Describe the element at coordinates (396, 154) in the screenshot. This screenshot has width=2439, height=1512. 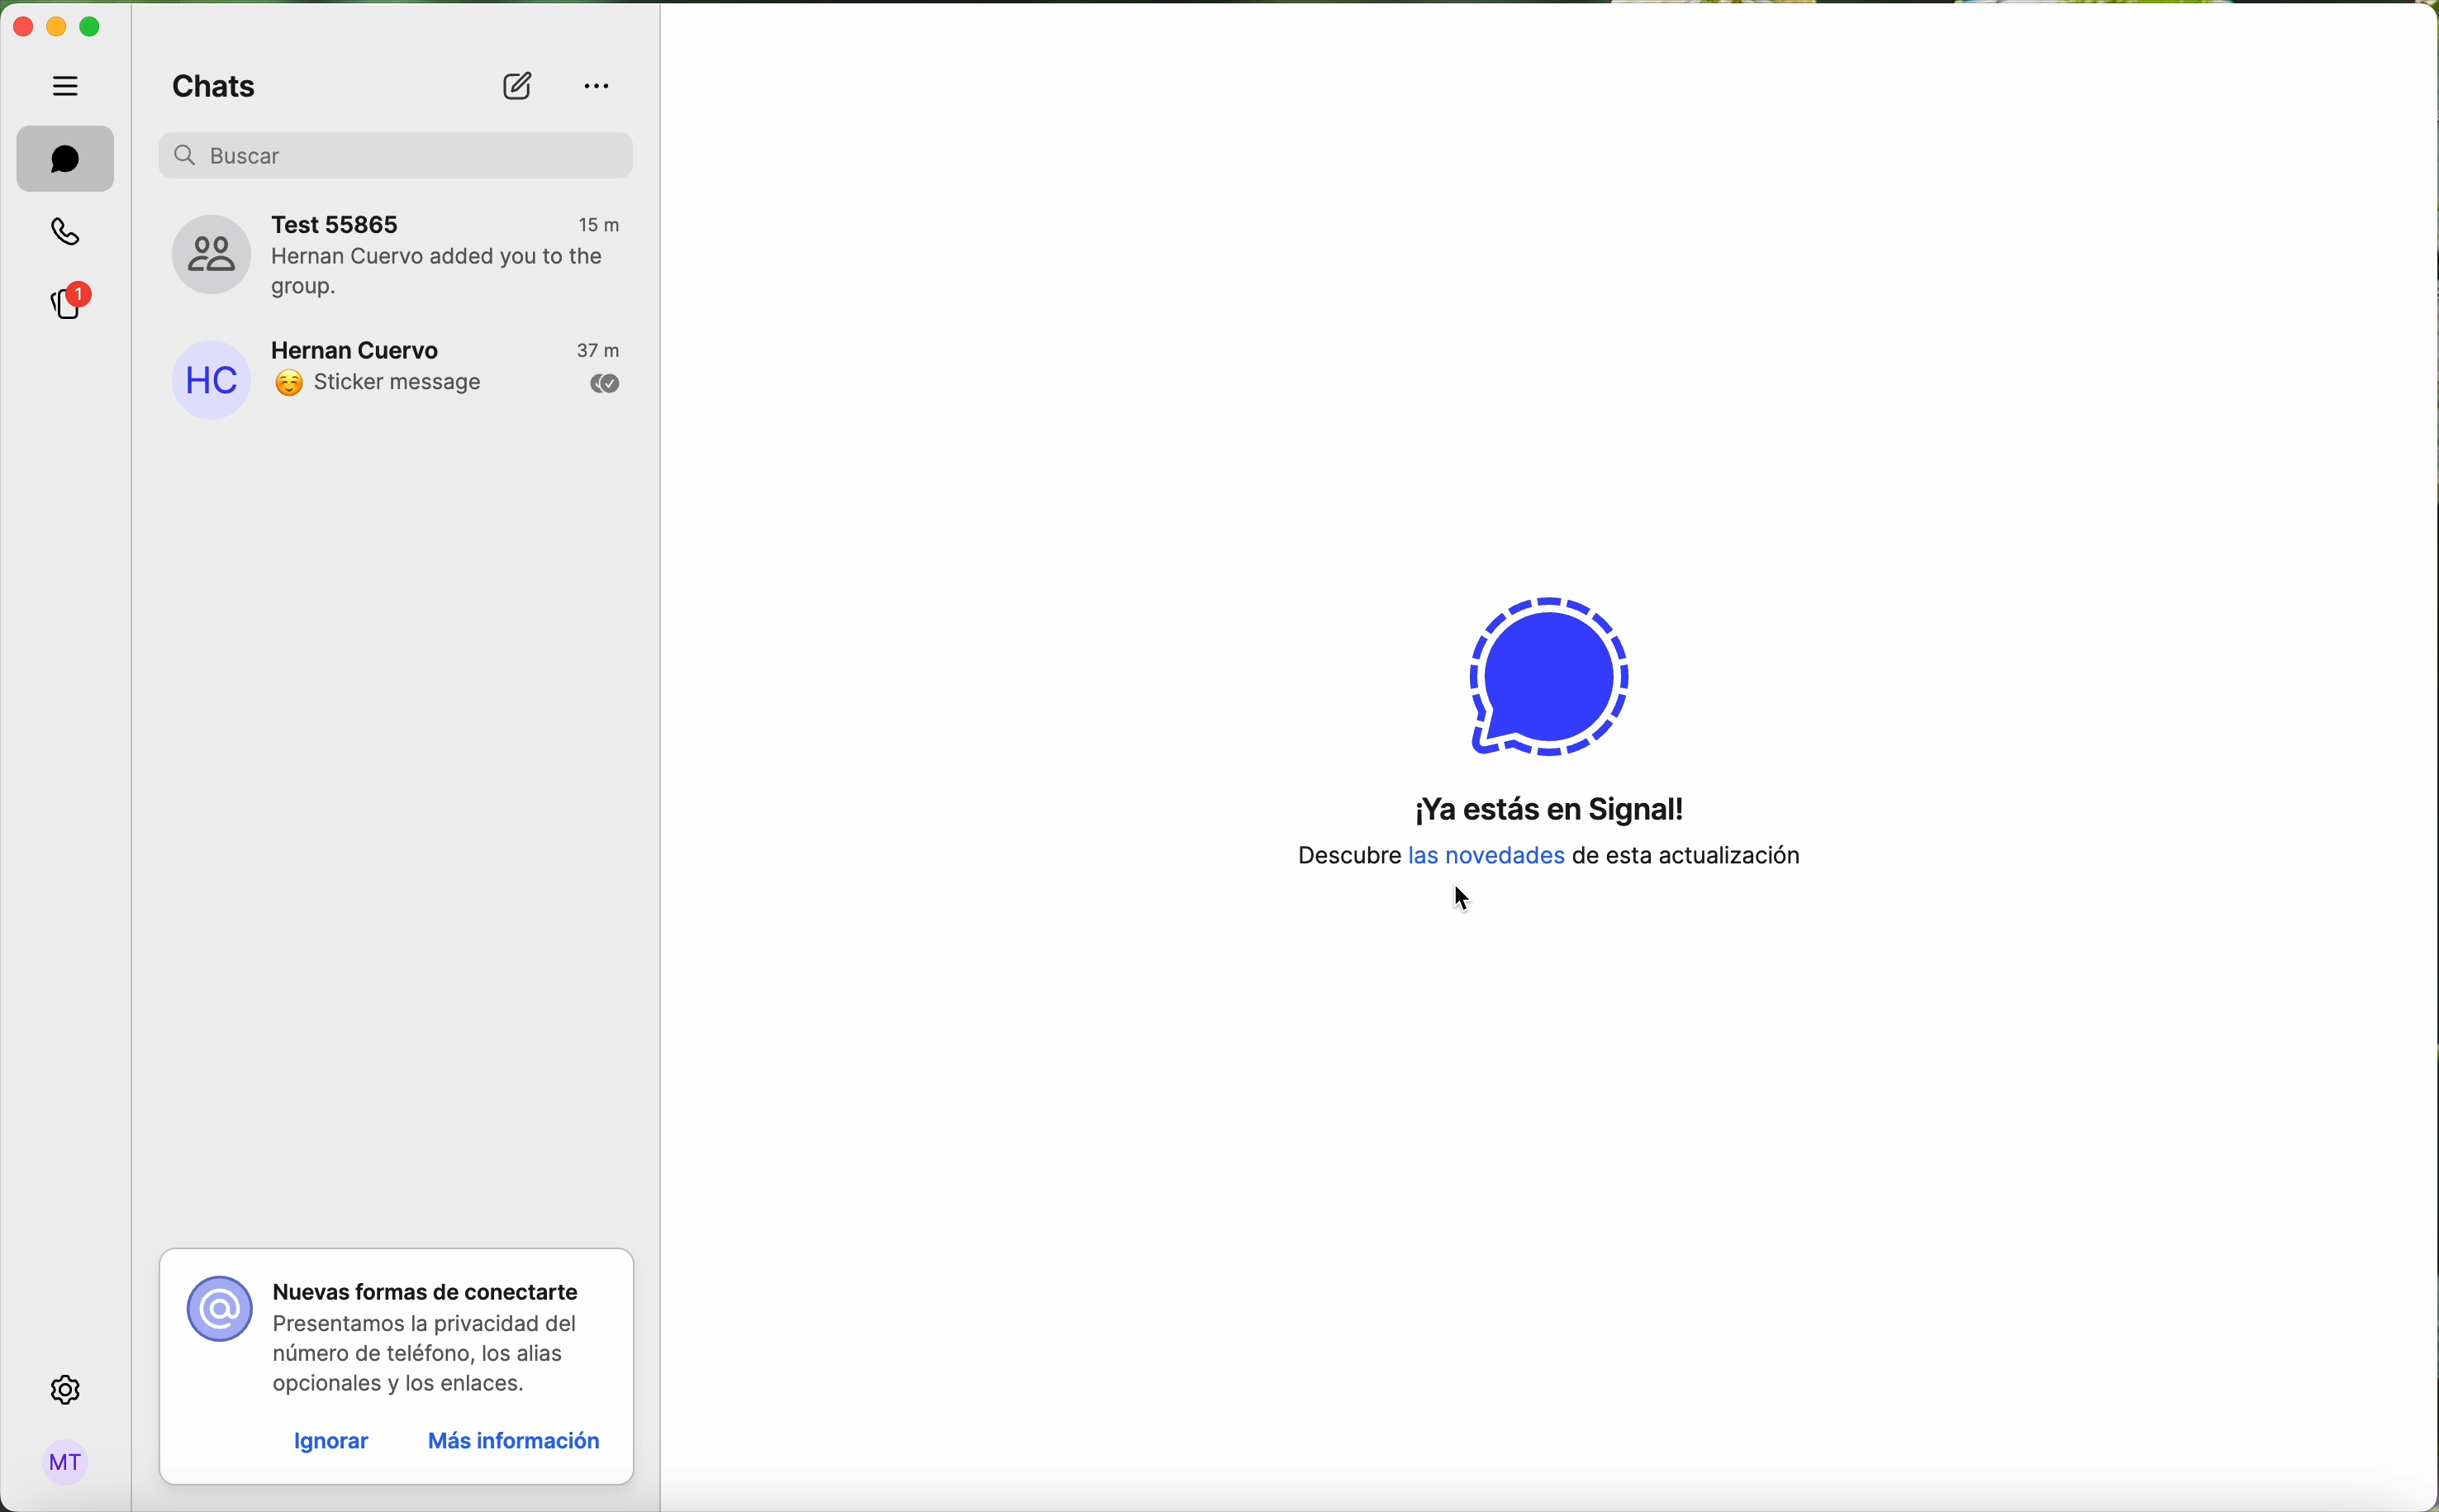
I see `search bar in spanish` at that location.